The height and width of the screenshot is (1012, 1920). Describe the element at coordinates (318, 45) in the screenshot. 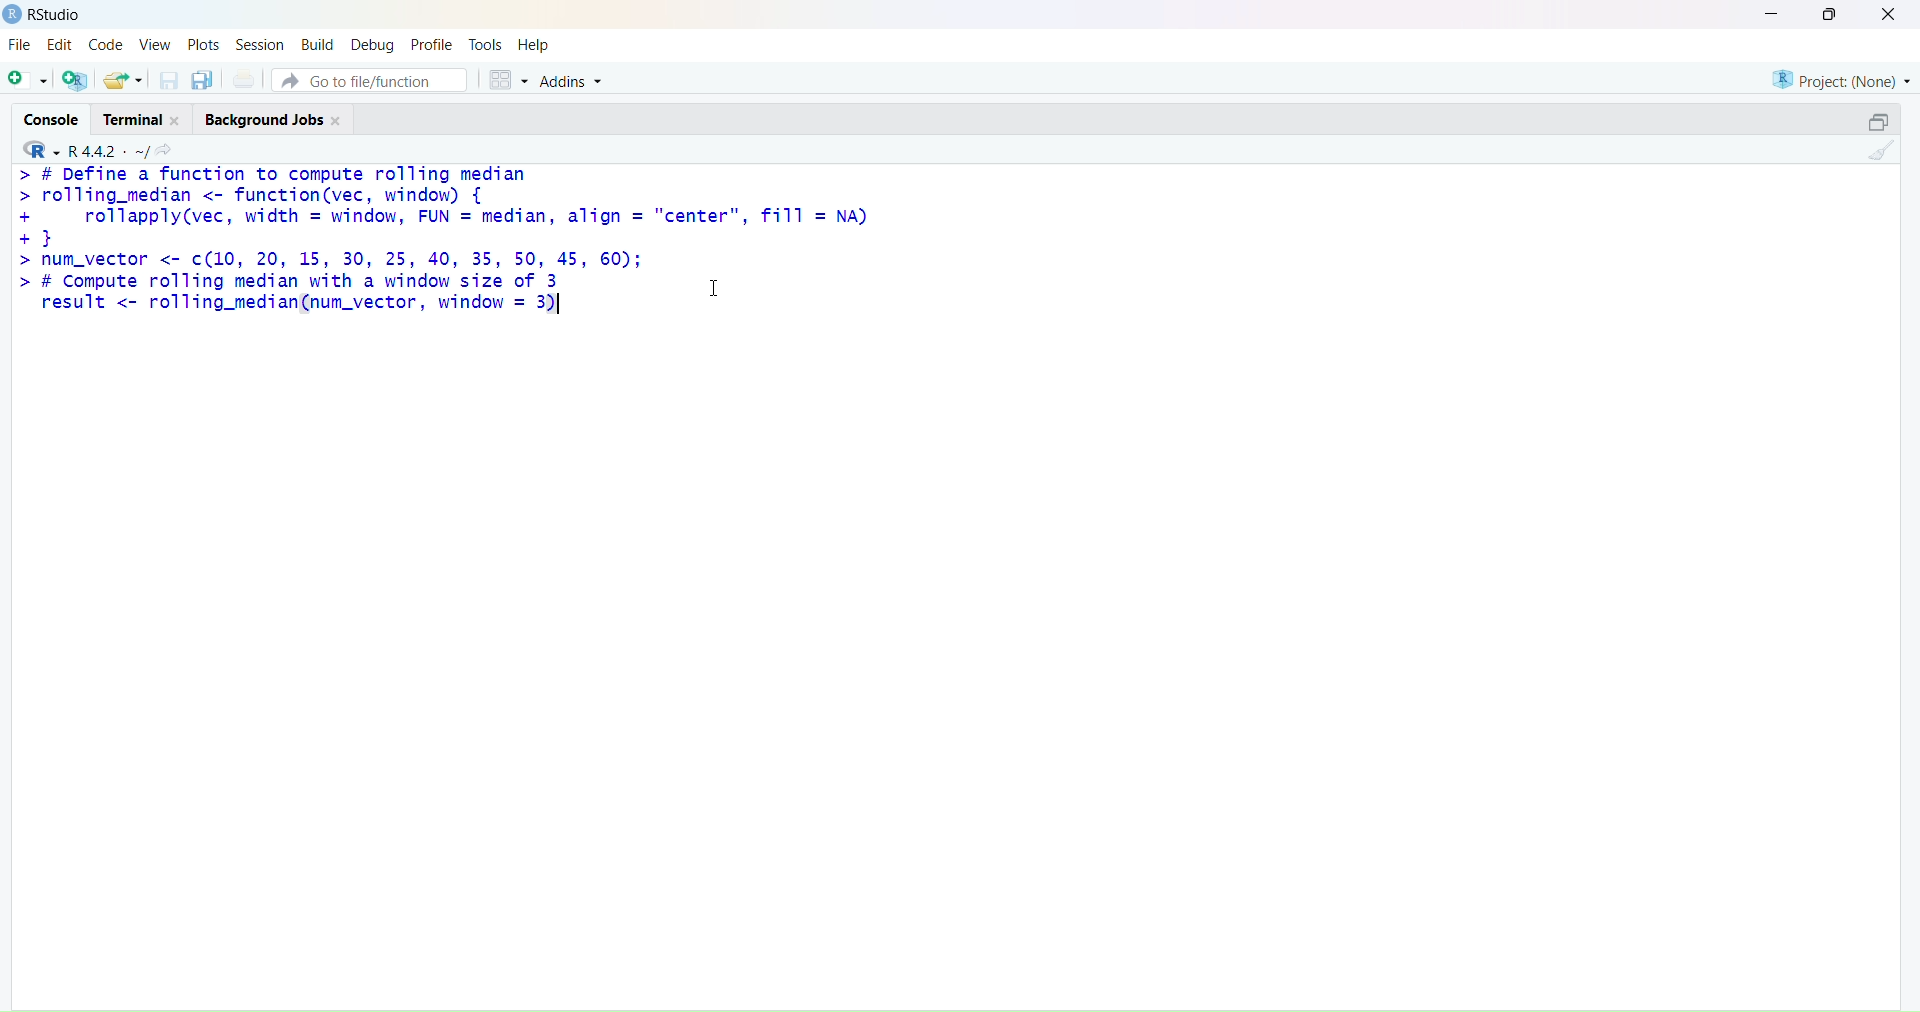

I see `build` at that location.